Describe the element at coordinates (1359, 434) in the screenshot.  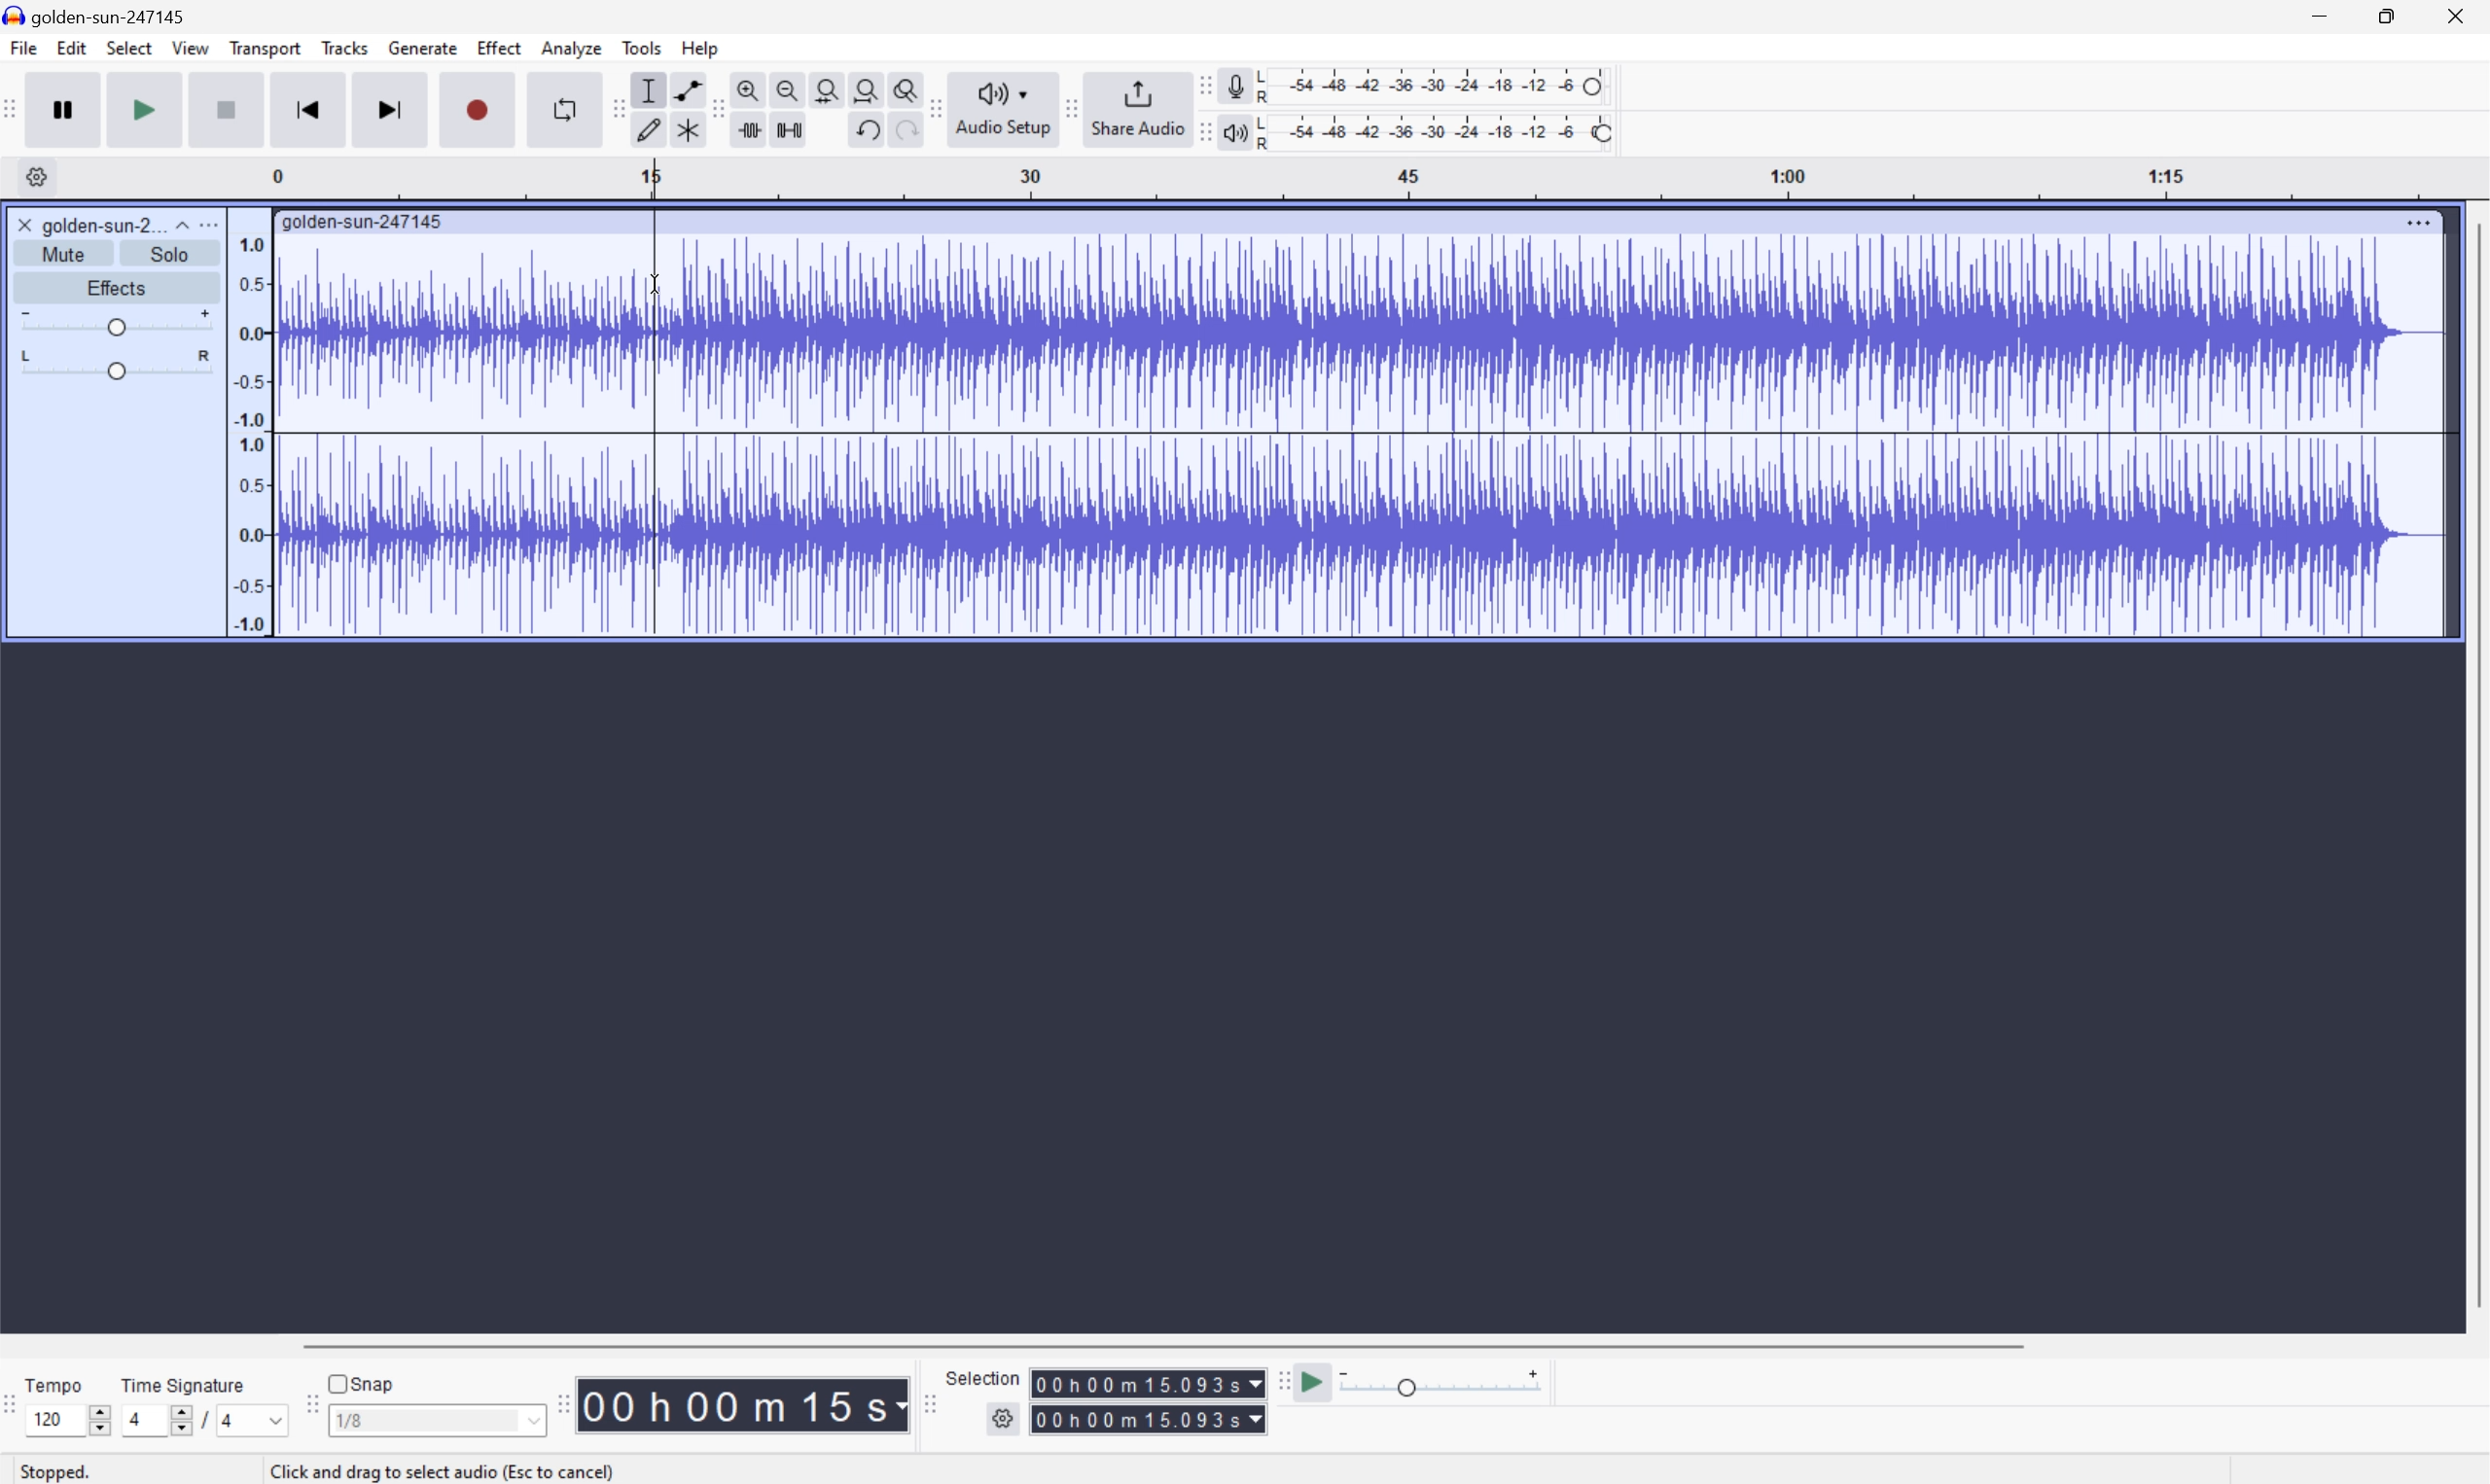
I see `Audio` at that location.